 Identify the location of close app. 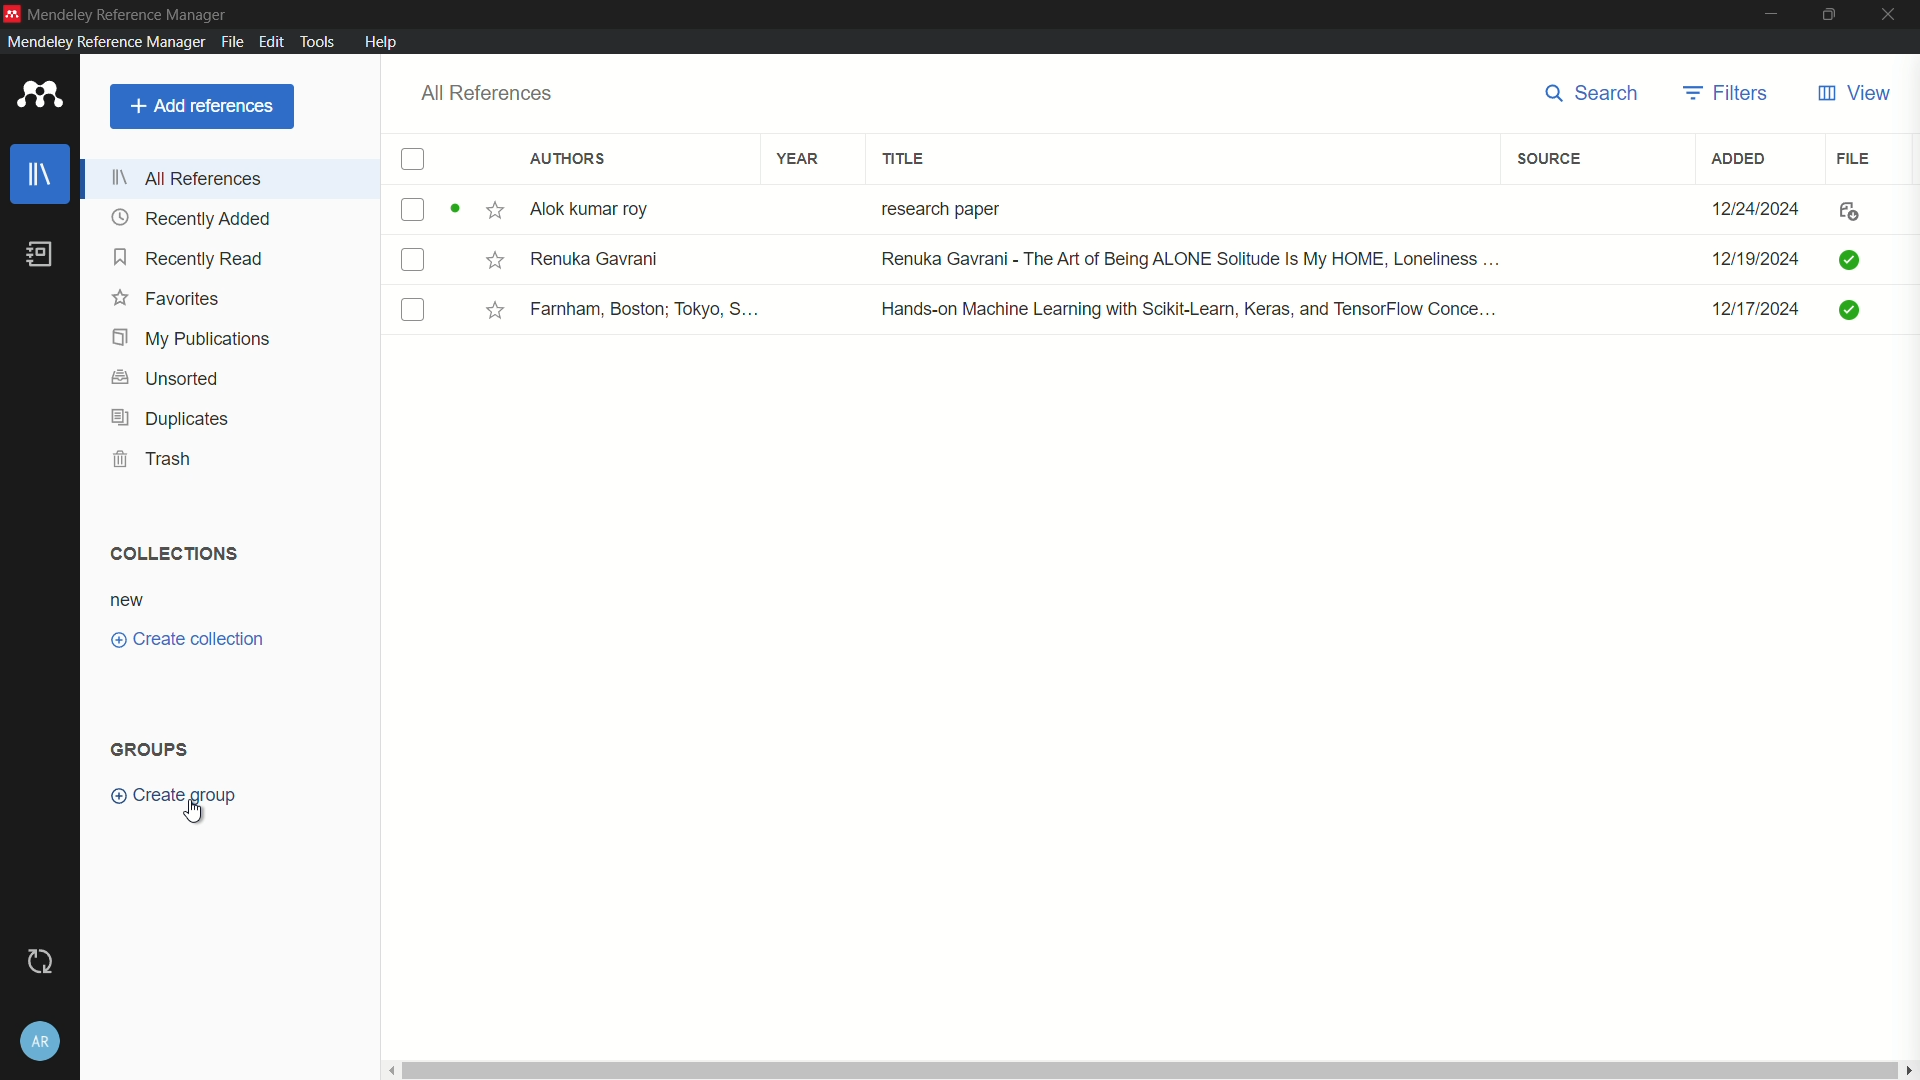
(1891, 14).